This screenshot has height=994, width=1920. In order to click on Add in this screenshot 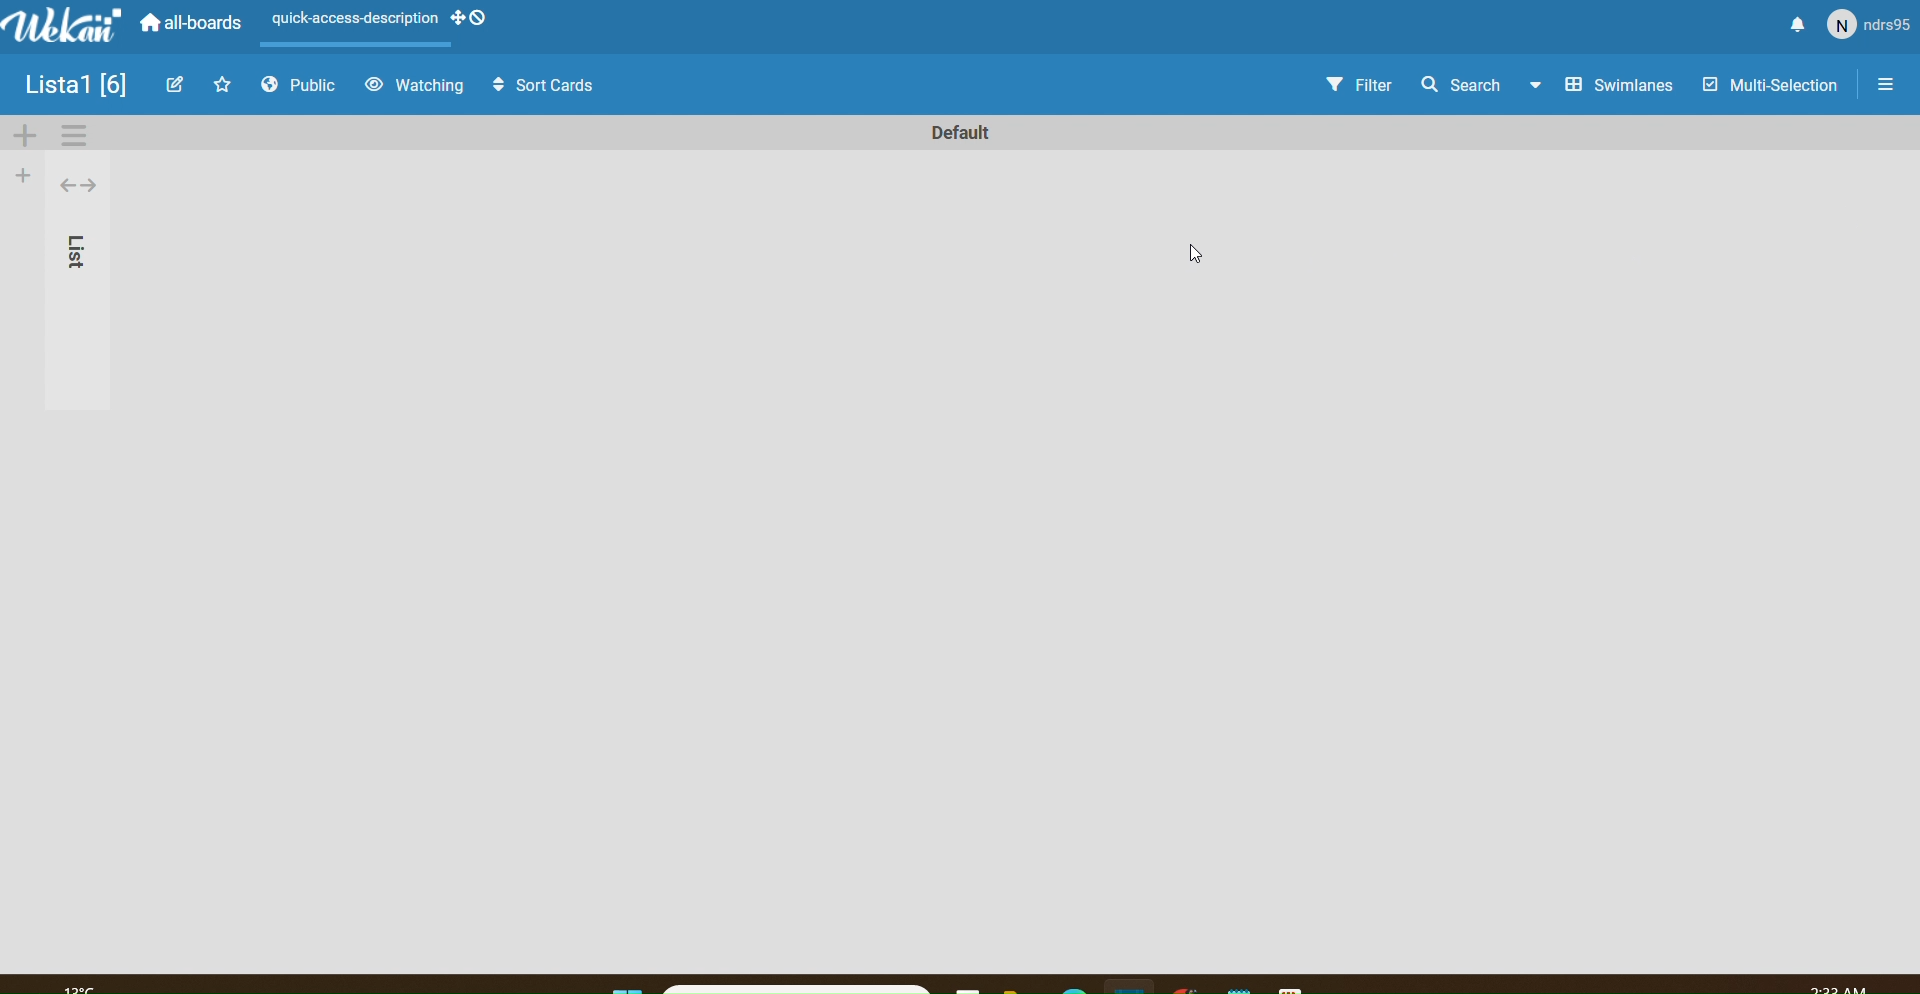, I will do `click(20, 179)`.